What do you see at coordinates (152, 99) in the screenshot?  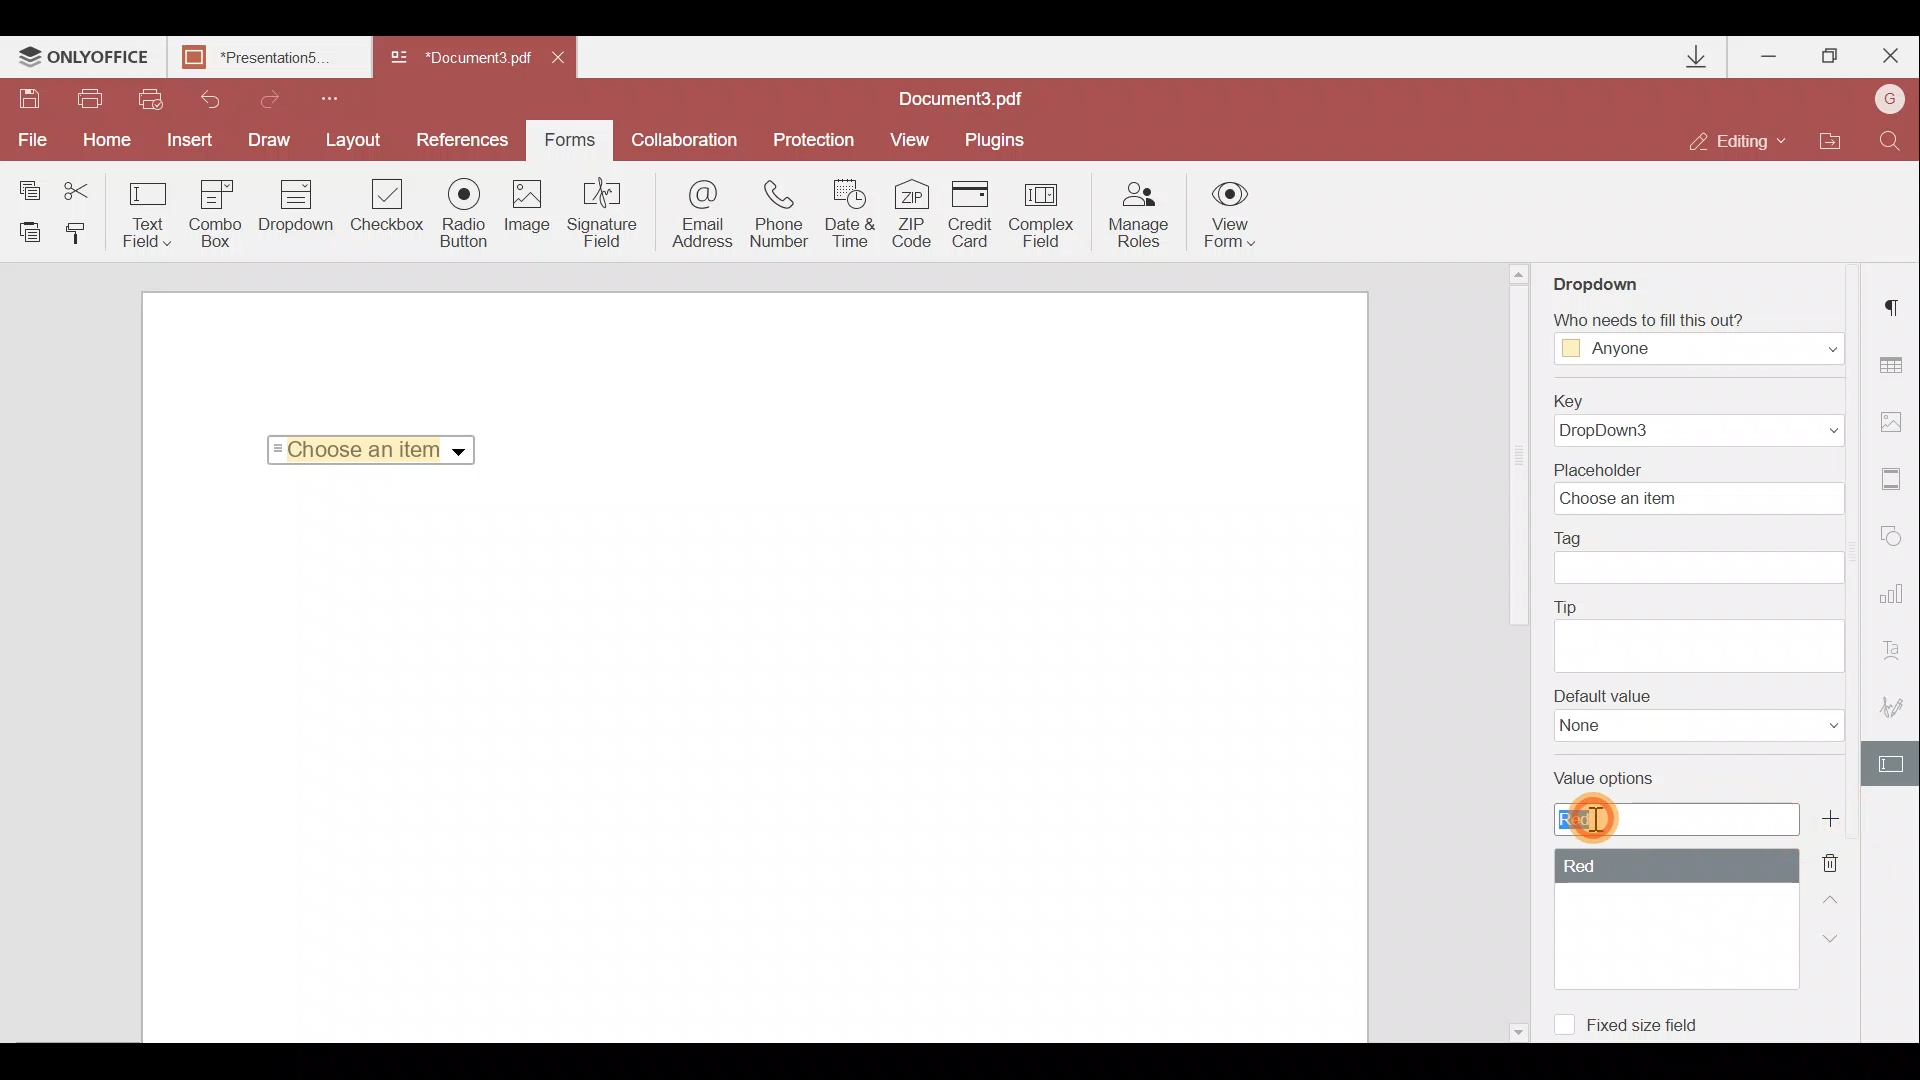 I see `Quick print` at bounding box center [152, 99].